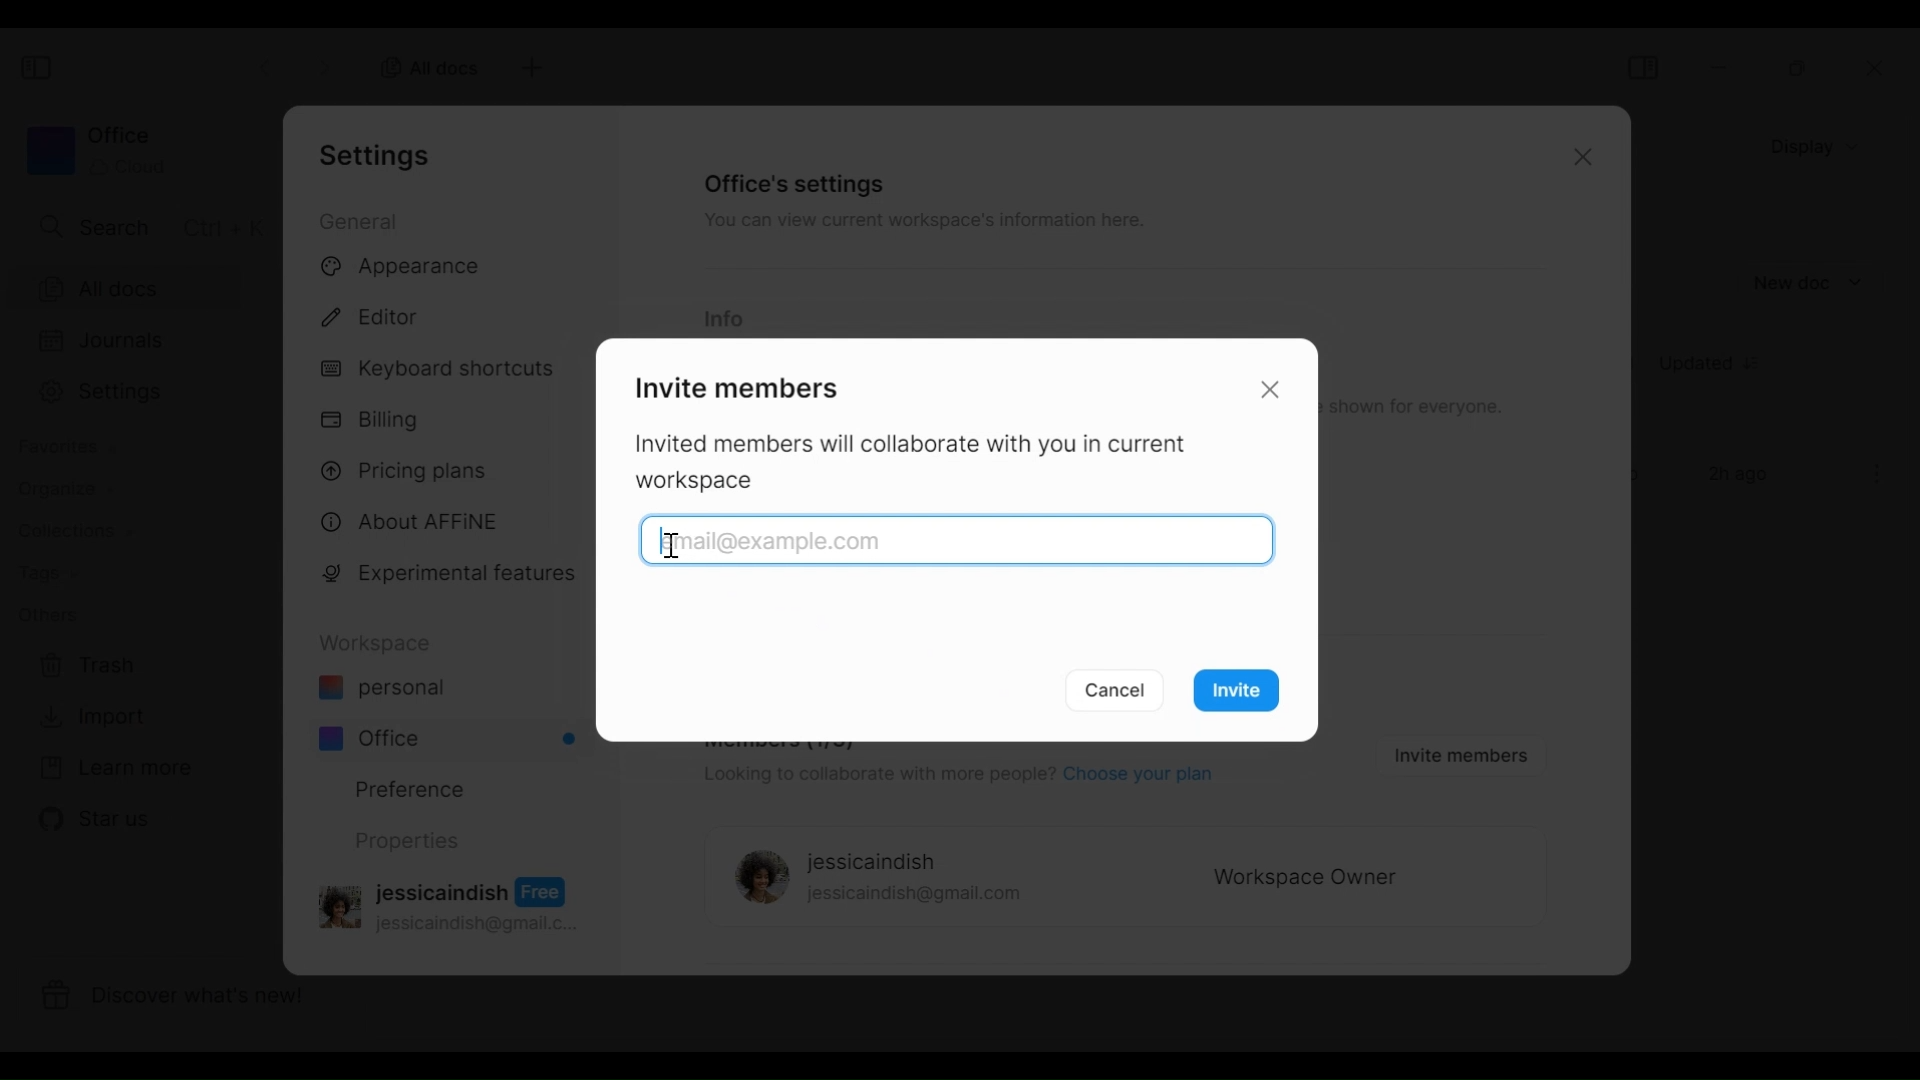 The height and width of the screenshot is (1080, 1920). Describe the element at coordinates (673, 541) in the screenshot. I see `Member"s Email address` at that location.